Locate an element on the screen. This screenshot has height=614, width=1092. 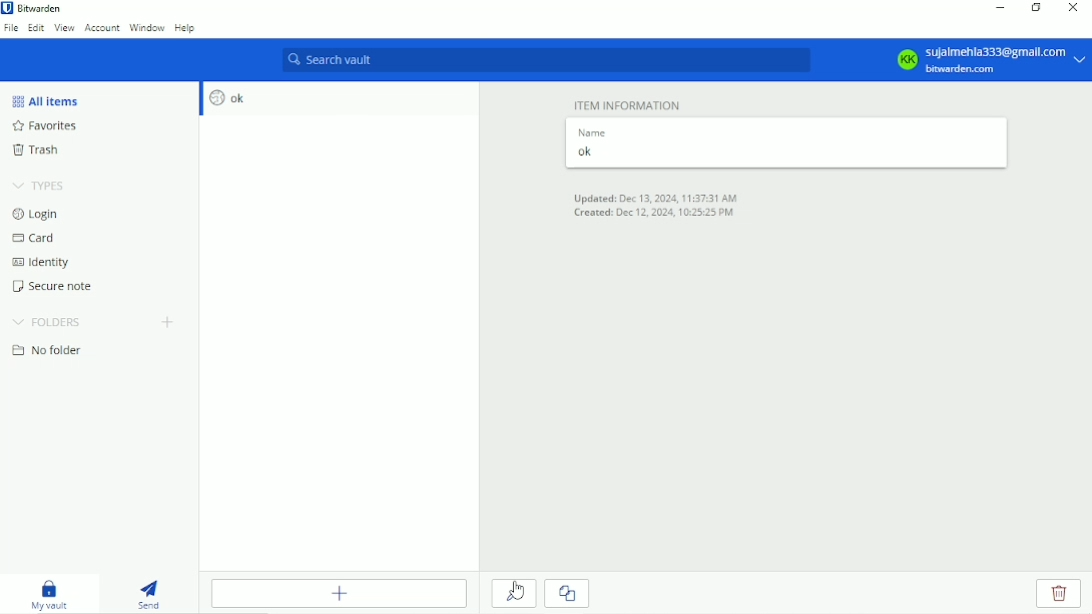
Login is located at coordinates (37, 214).